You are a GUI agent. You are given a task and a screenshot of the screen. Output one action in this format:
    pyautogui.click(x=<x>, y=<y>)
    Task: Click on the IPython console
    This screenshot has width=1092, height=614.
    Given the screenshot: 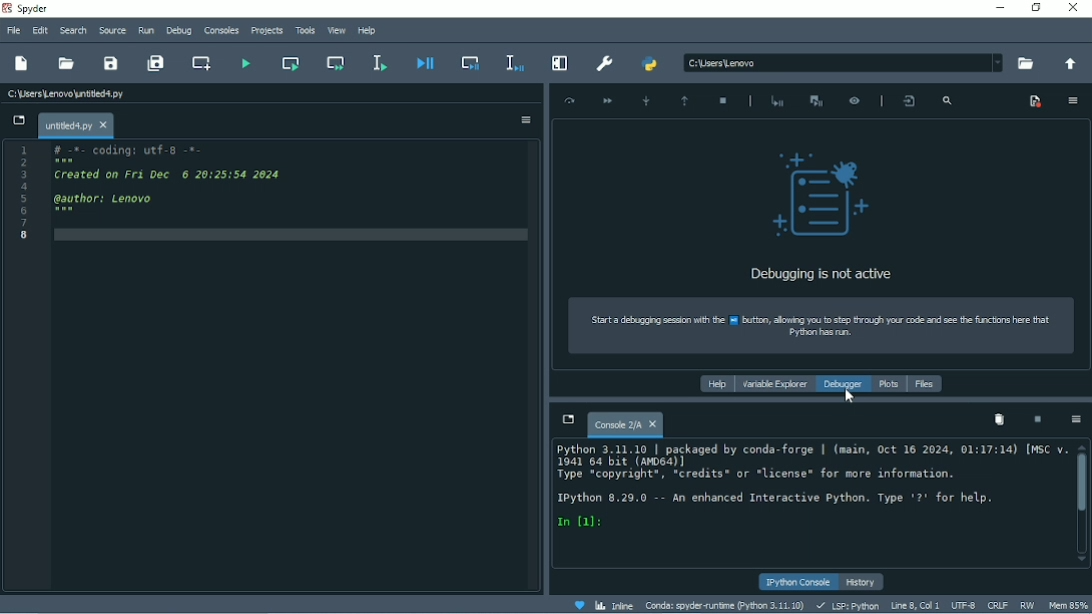 What is the action you would take?
    pyautogui.click(x=795, y=581)
    